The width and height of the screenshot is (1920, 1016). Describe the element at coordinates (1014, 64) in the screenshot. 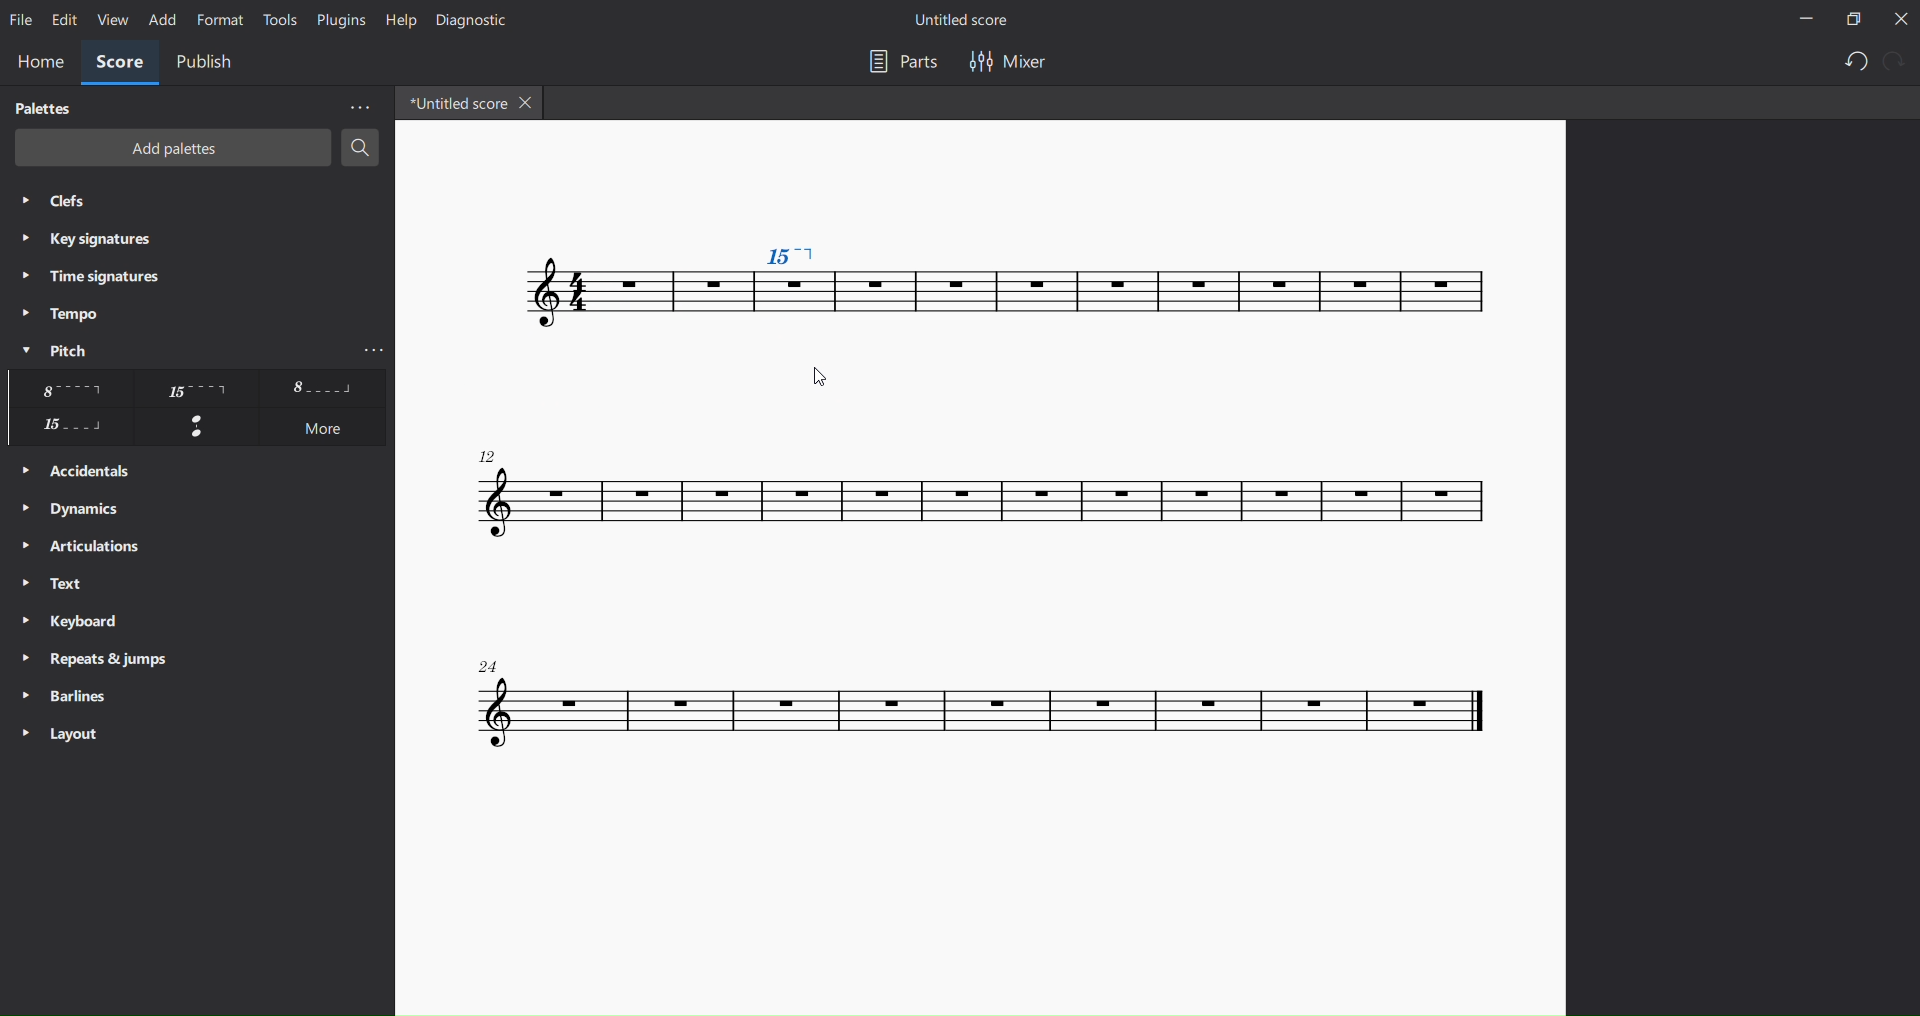

I see `mixer` at that location.